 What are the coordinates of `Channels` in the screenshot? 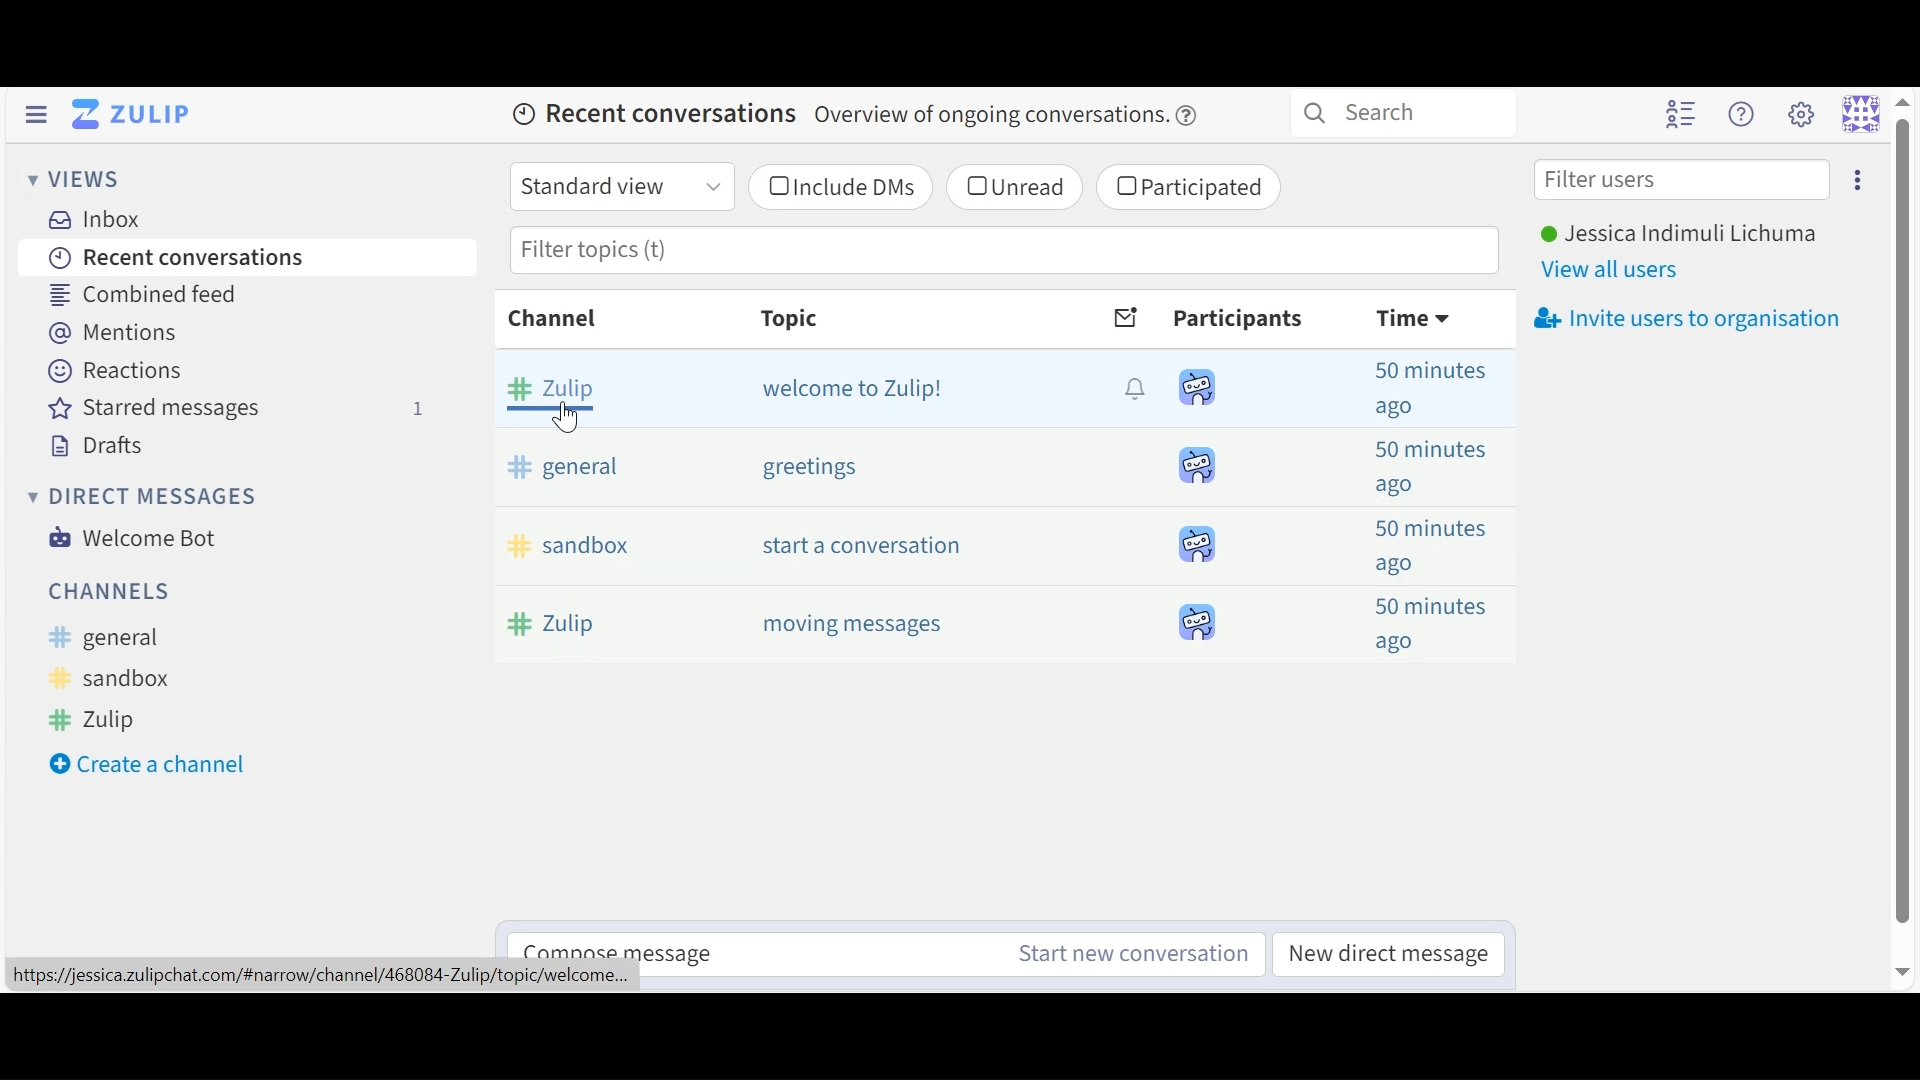 It's located at (105, 593).